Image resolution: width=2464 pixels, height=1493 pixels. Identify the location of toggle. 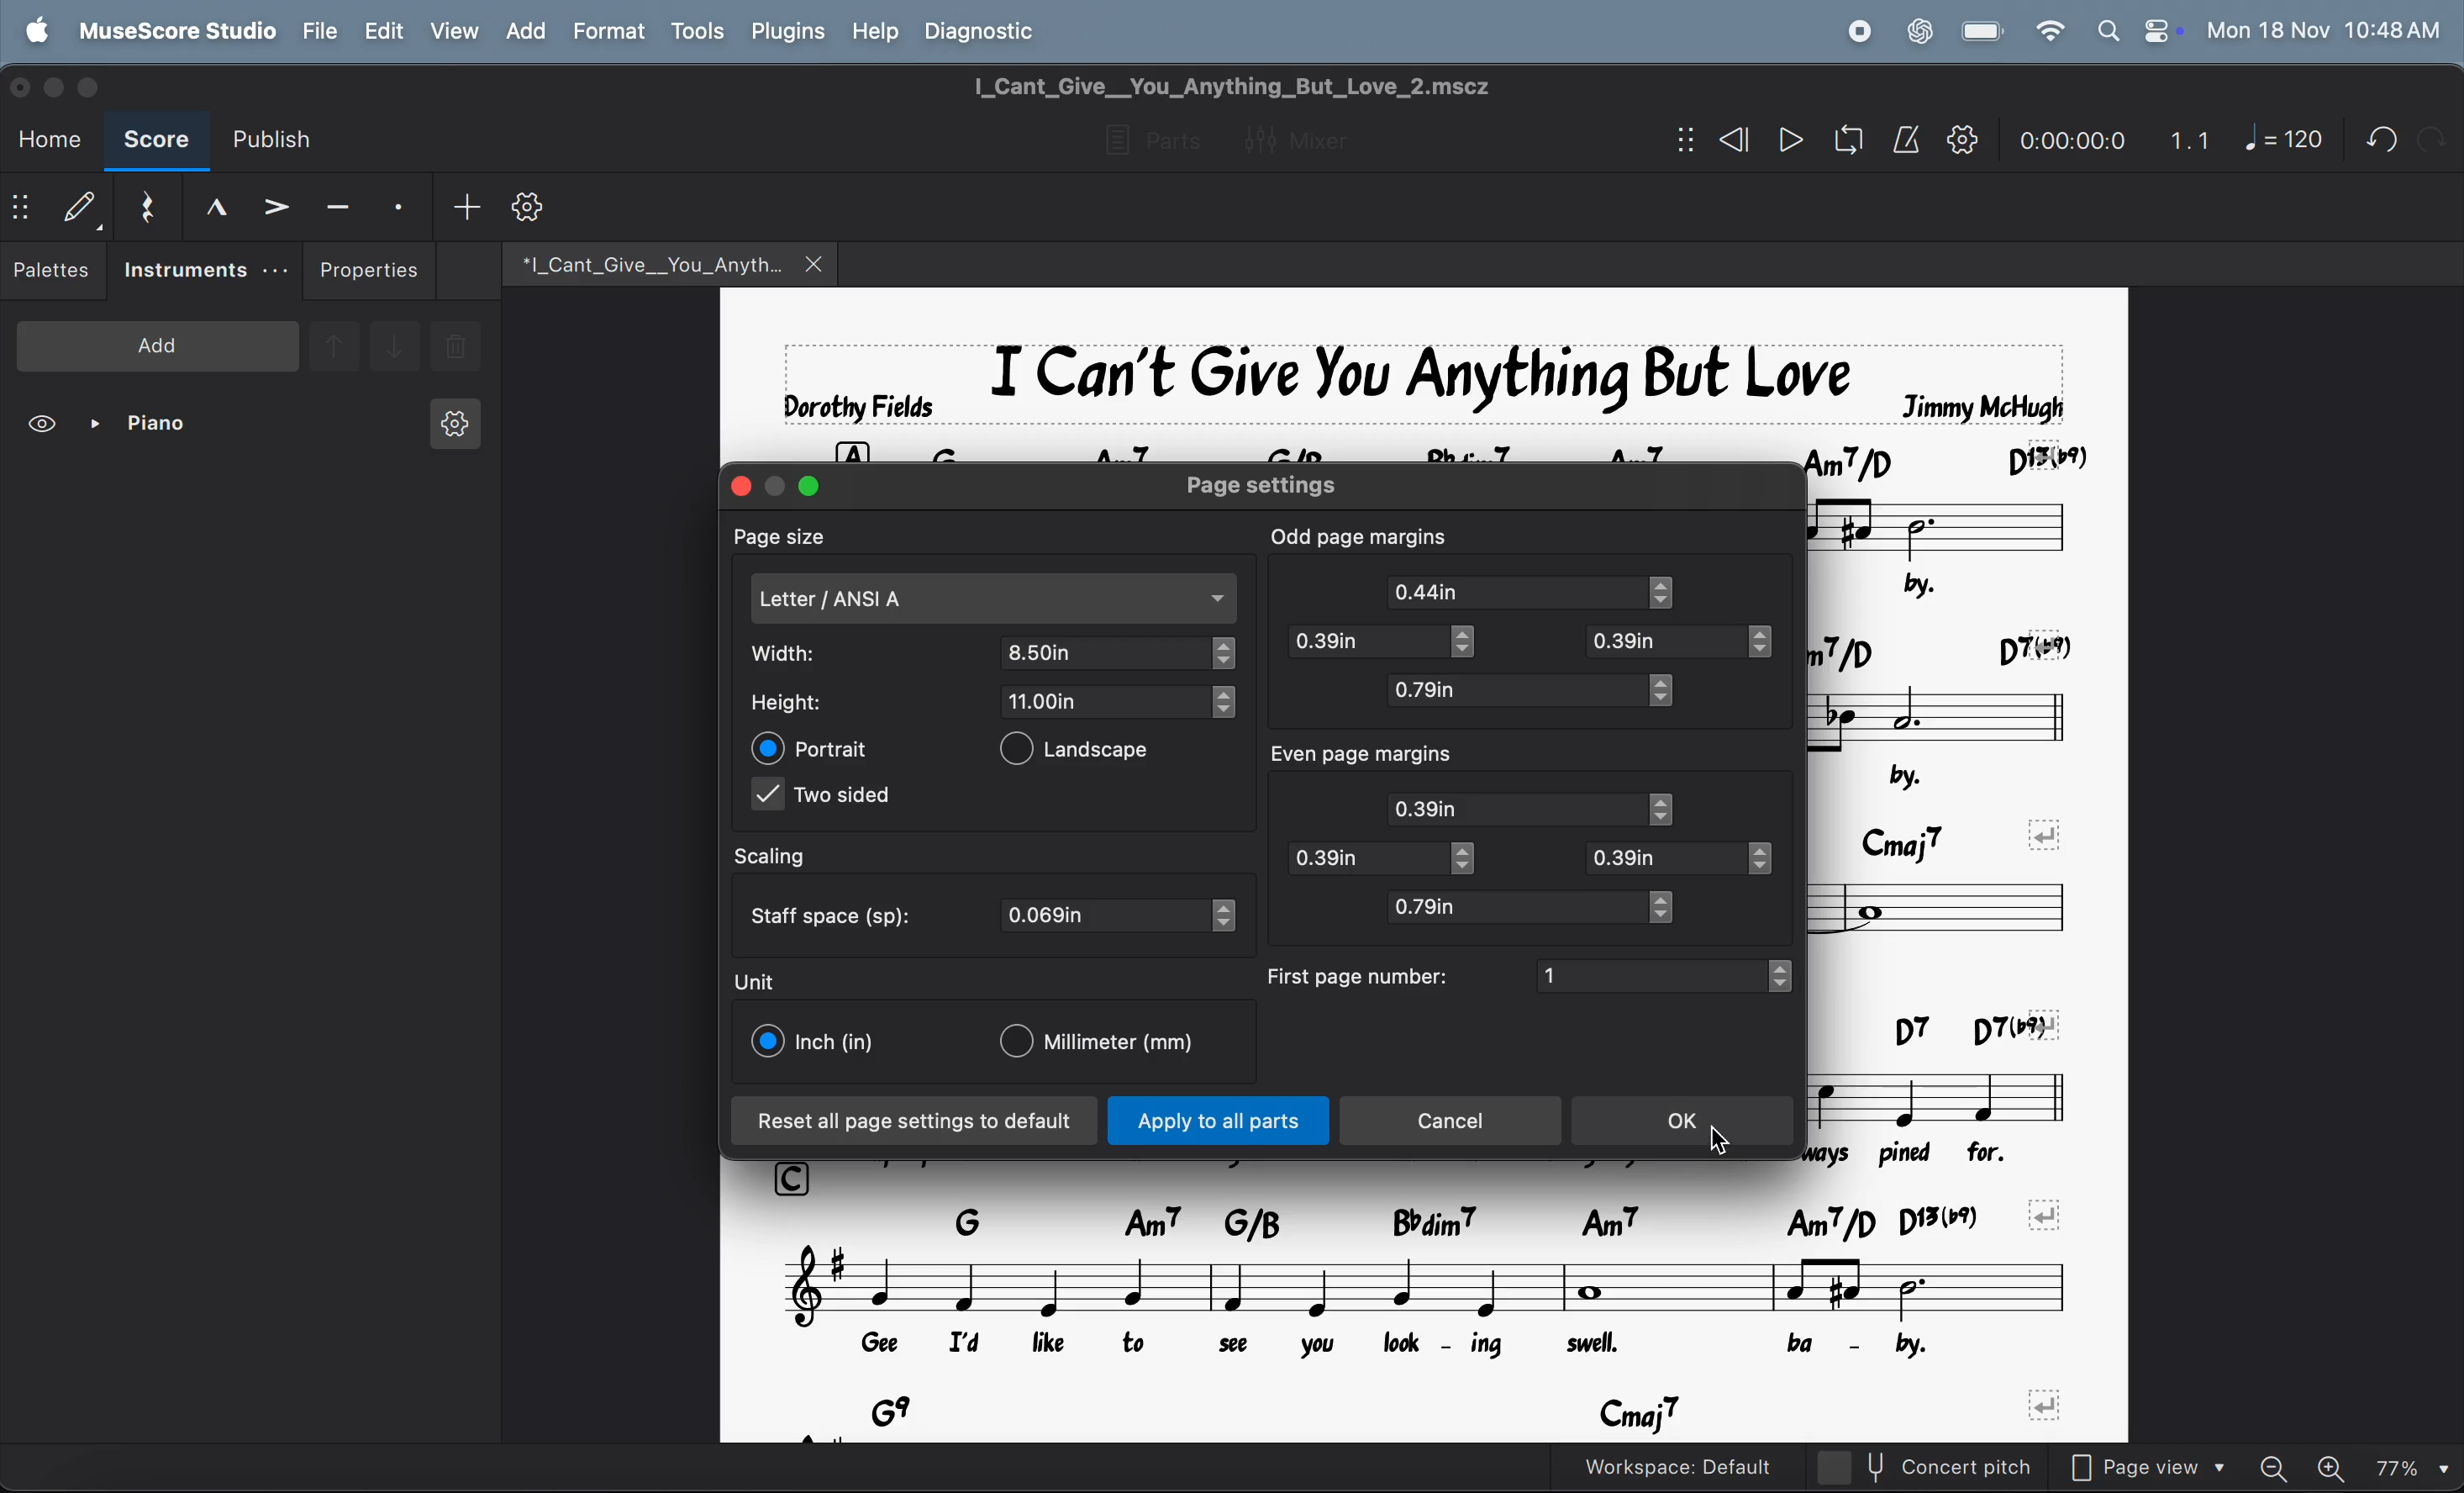
(1772, 642).